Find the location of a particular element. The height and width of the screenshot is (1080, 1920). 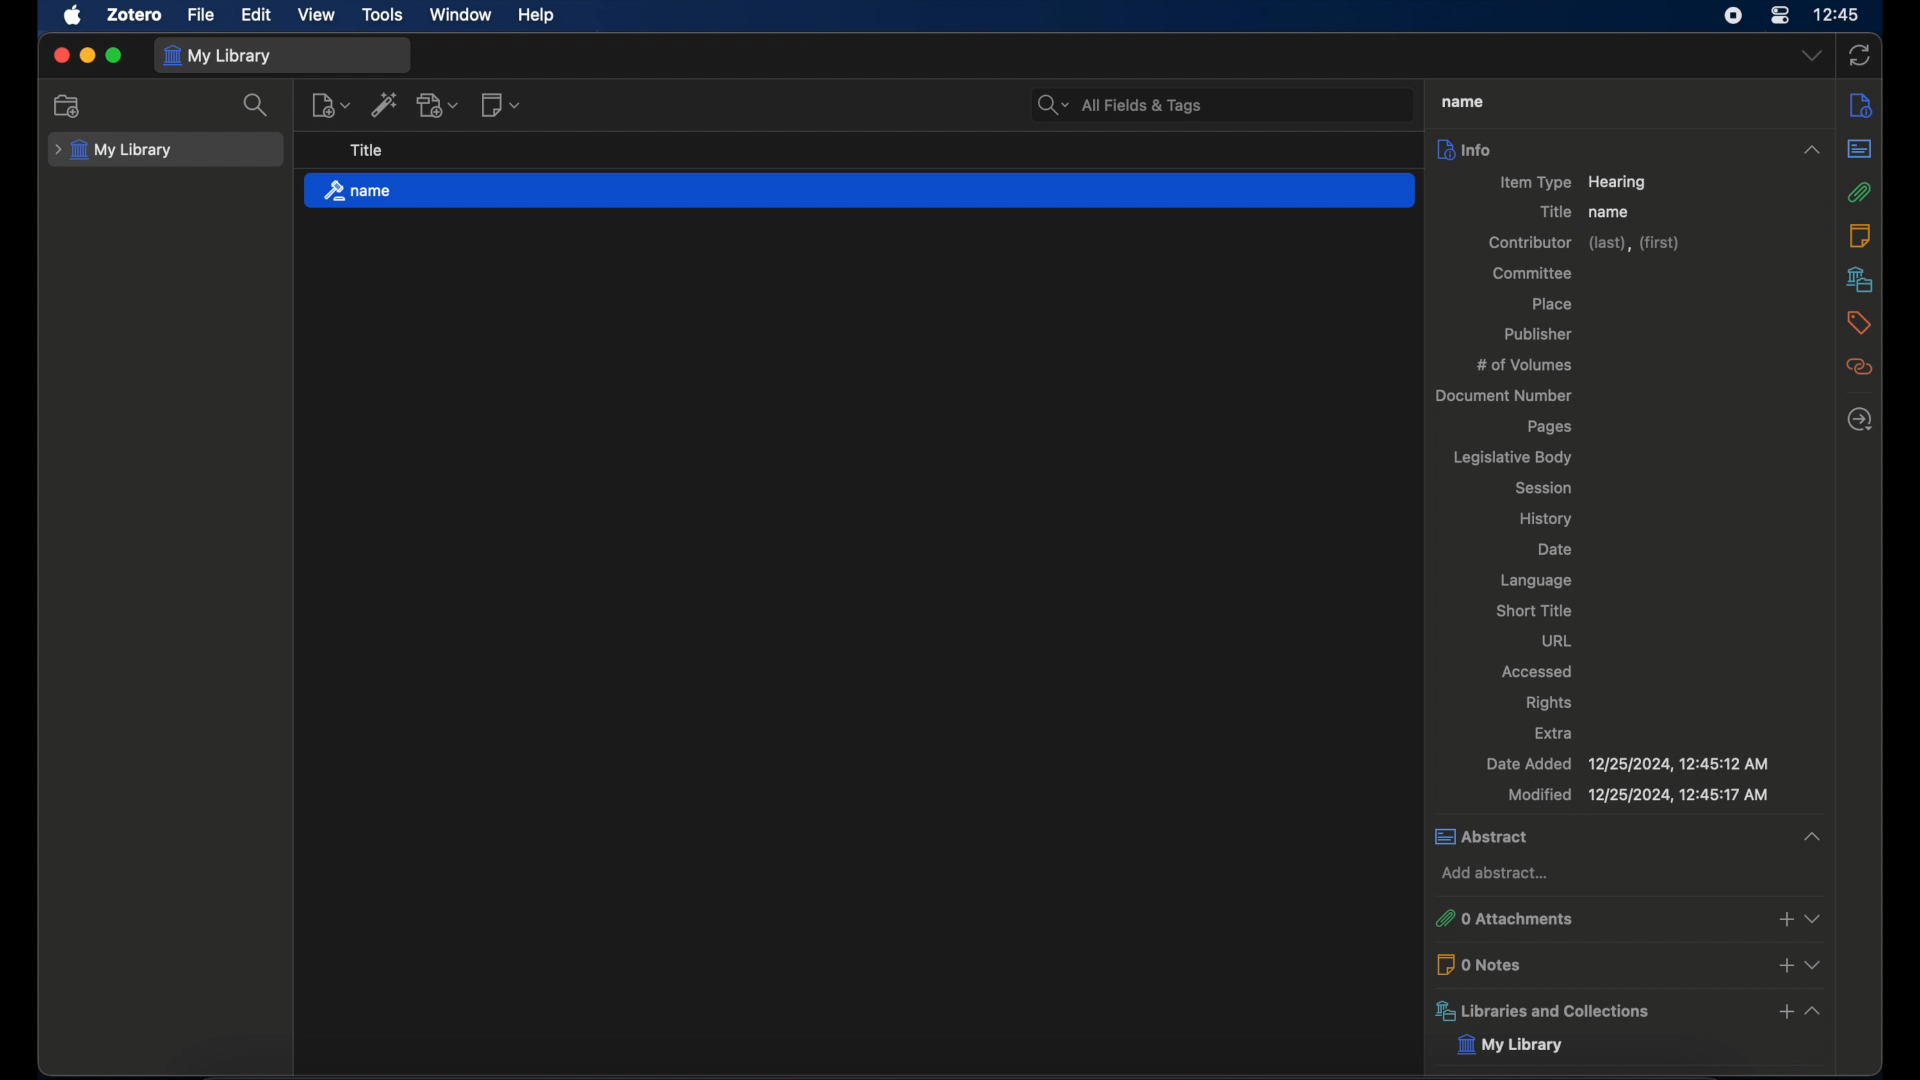

time is located at coordinates (1837, 13).